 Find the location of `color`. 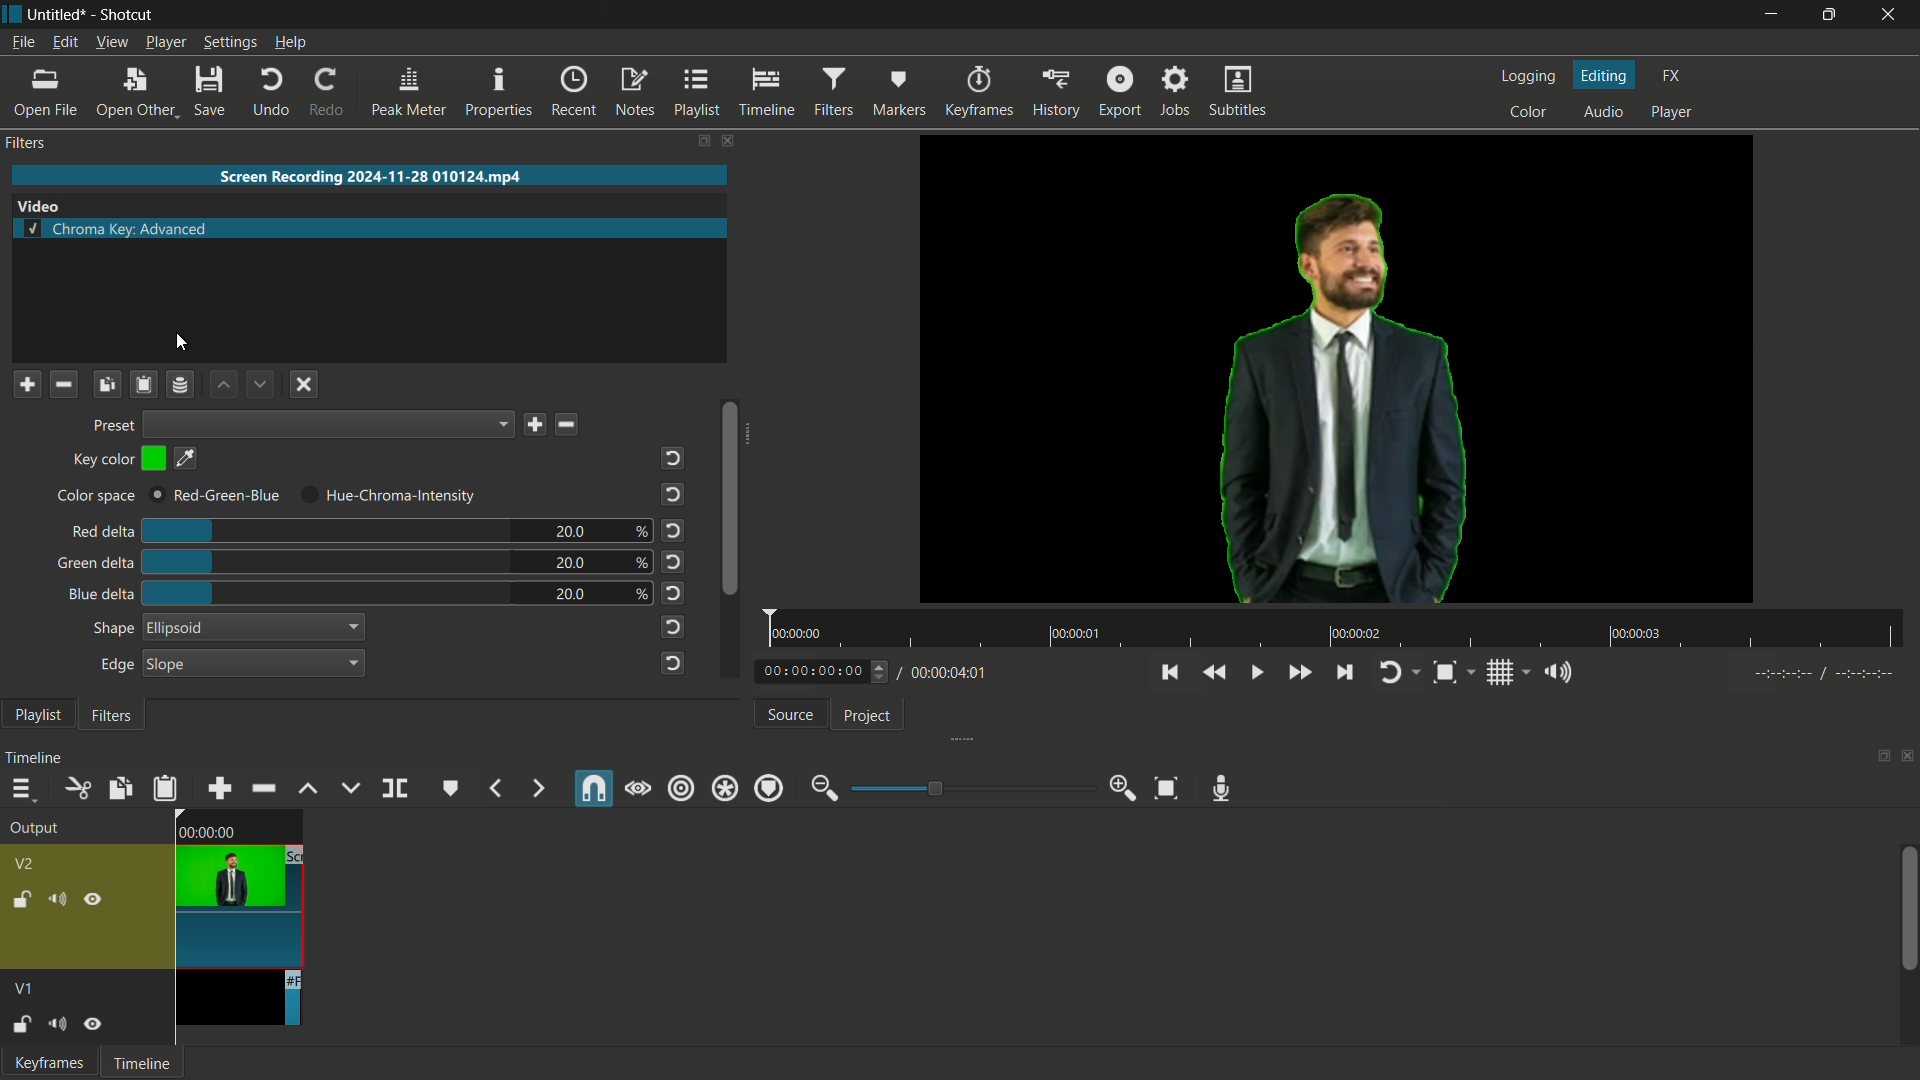

color is located at coordinates (1527, 113).